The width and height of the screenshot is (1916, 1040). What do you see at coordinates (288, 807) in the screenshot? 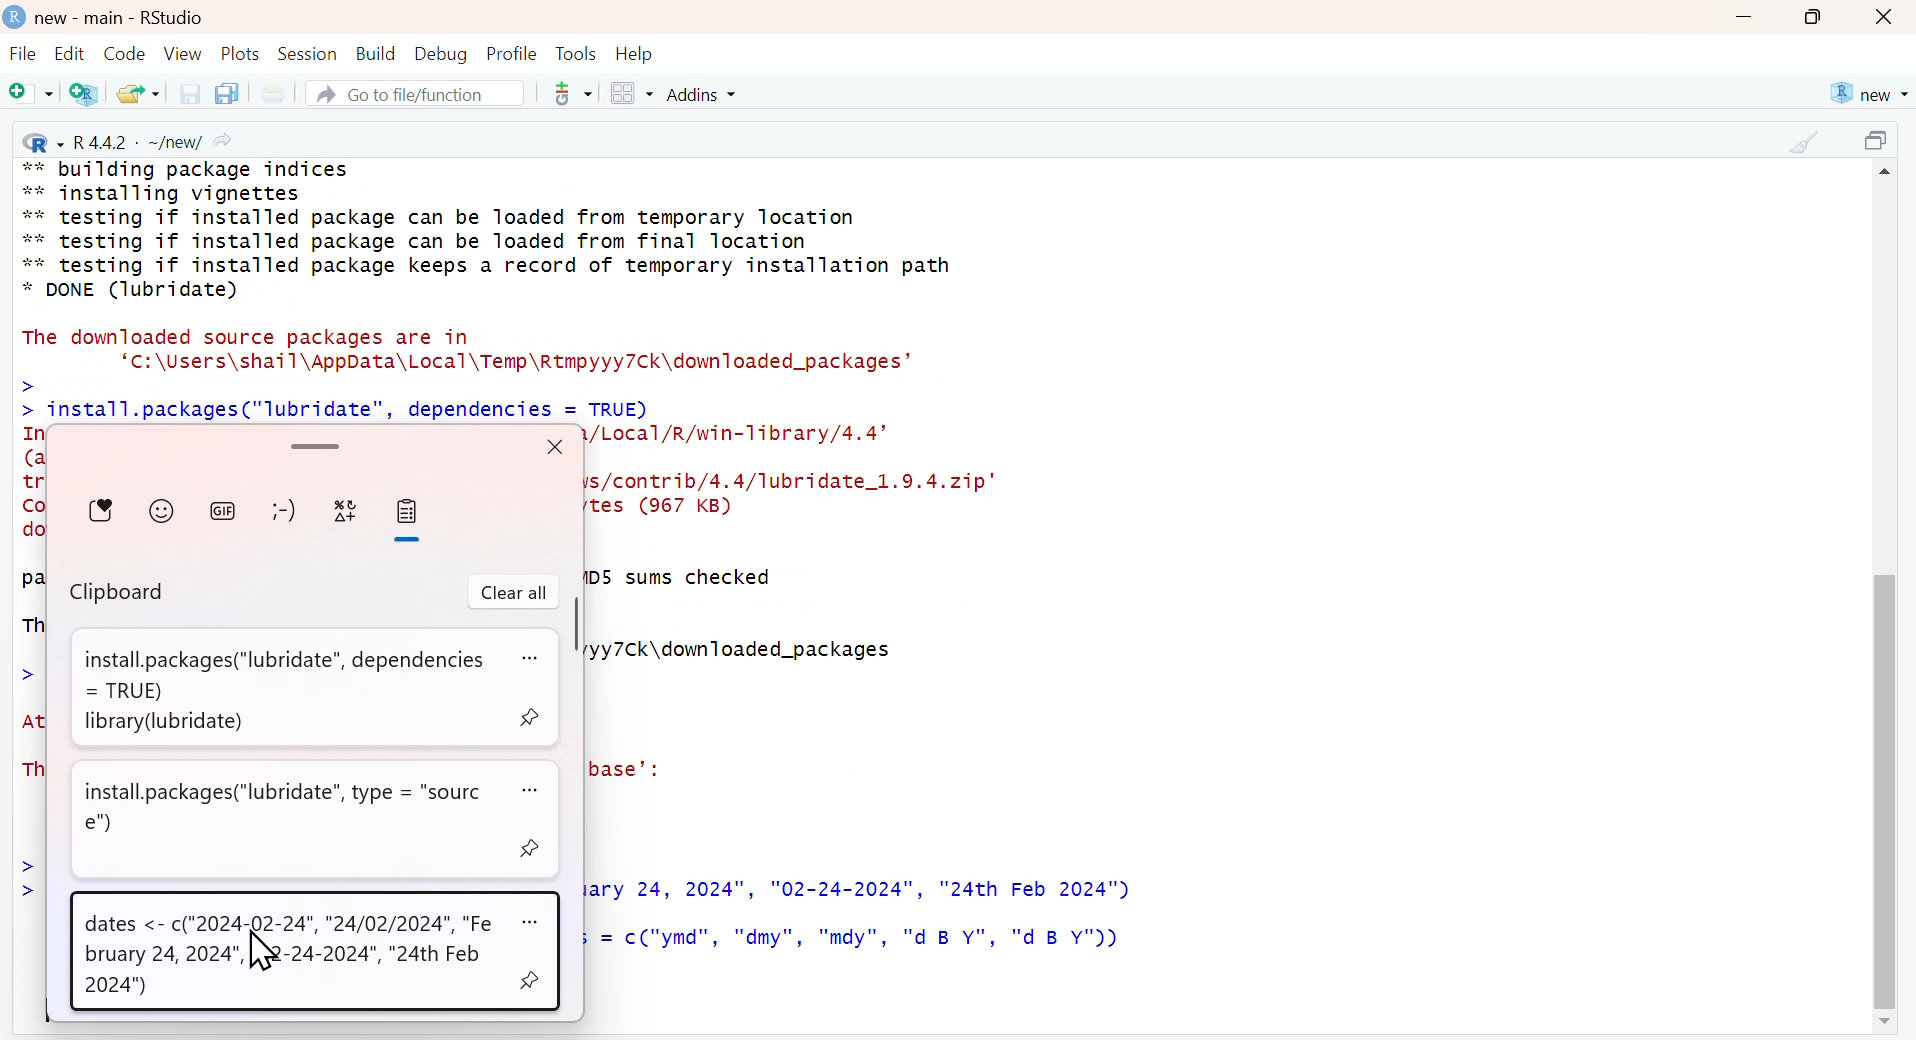
I see `install.packages("lubridate”, type = "sourc
e")` at bounding box center [288, 807].